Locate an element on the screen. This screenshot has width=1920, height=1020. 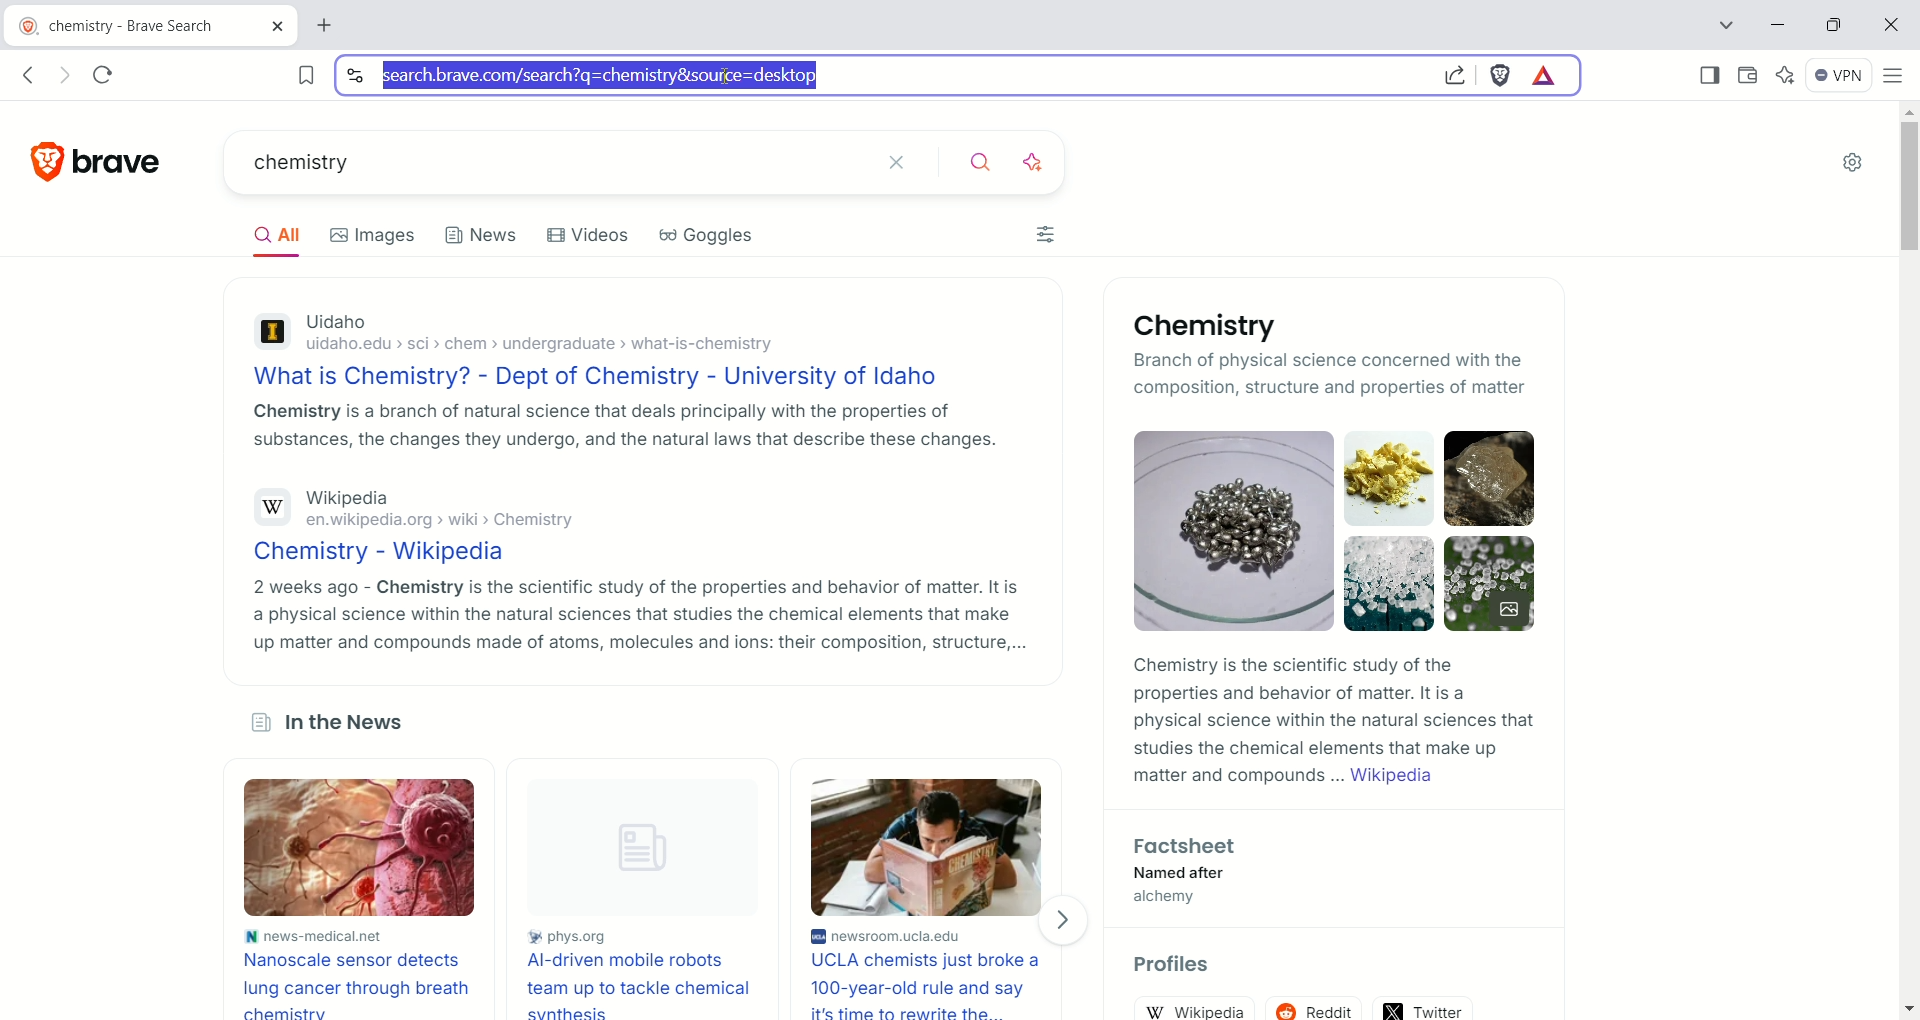
search is located at coordinates (988, 164).